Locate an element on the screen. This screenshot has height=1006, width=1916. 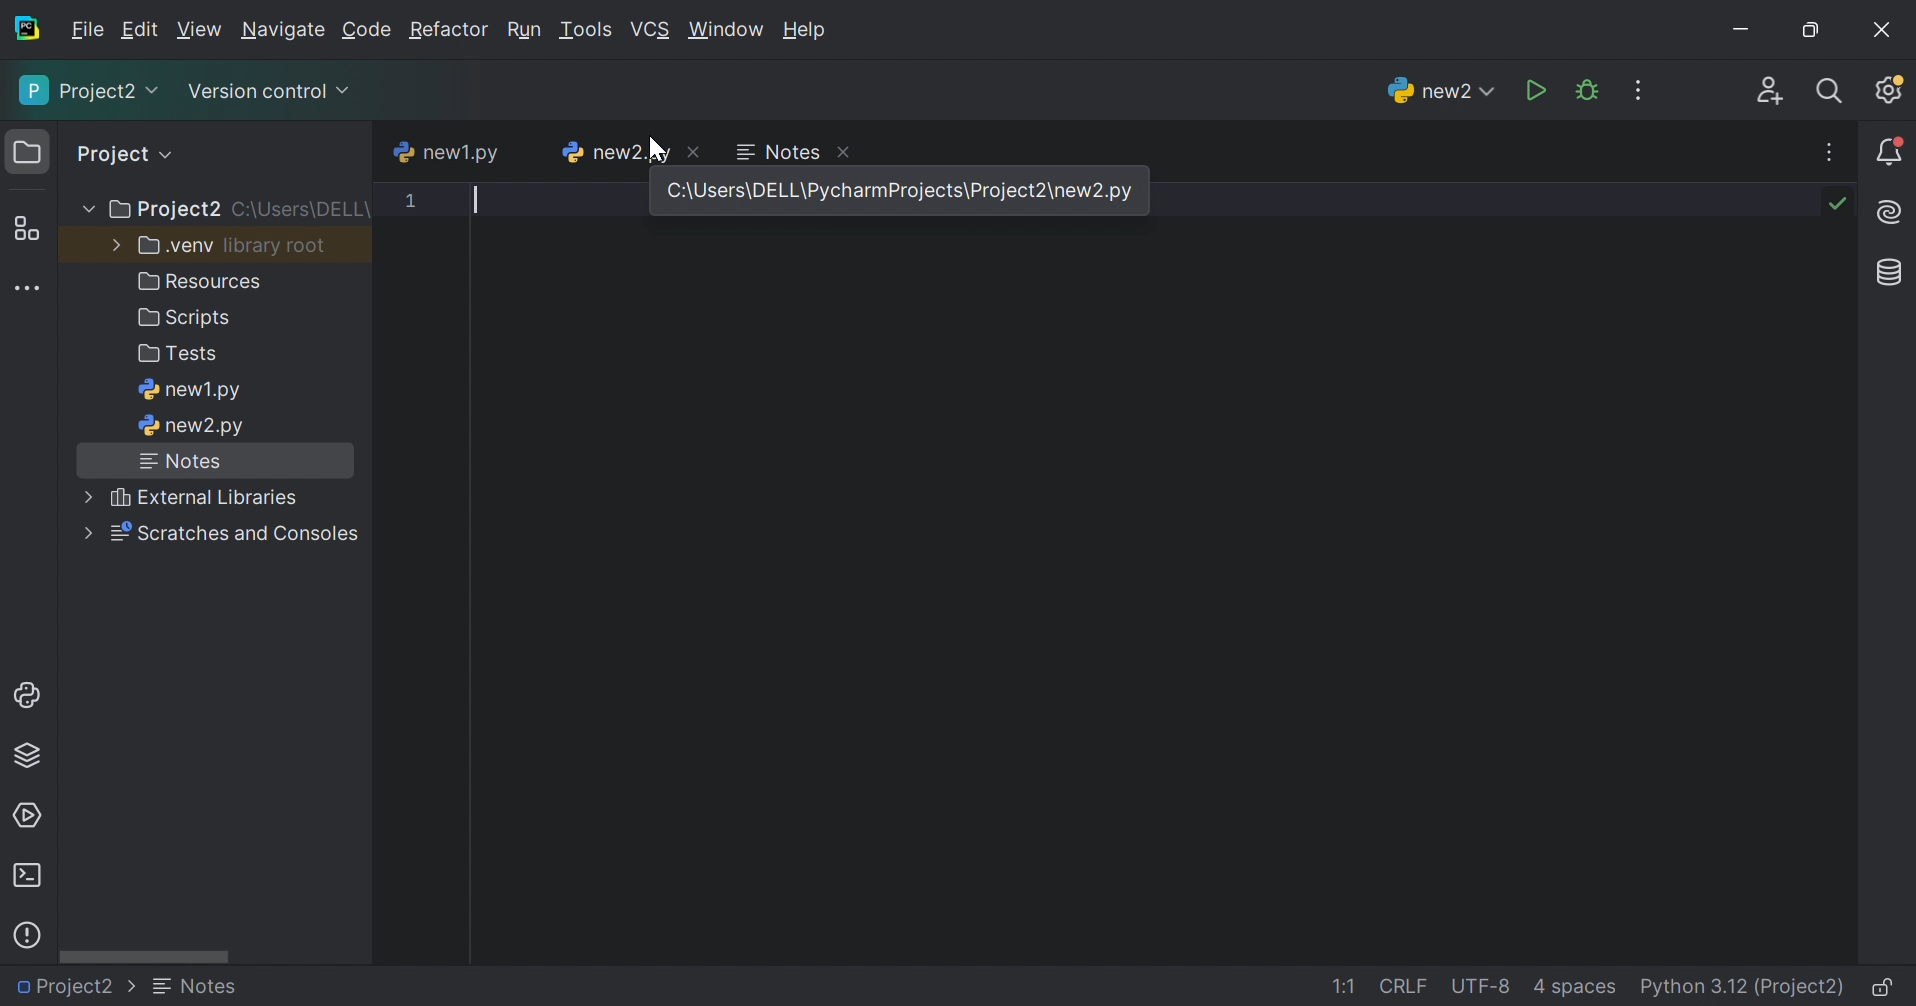
Make file read-only is located at coordinates (1885, 990).